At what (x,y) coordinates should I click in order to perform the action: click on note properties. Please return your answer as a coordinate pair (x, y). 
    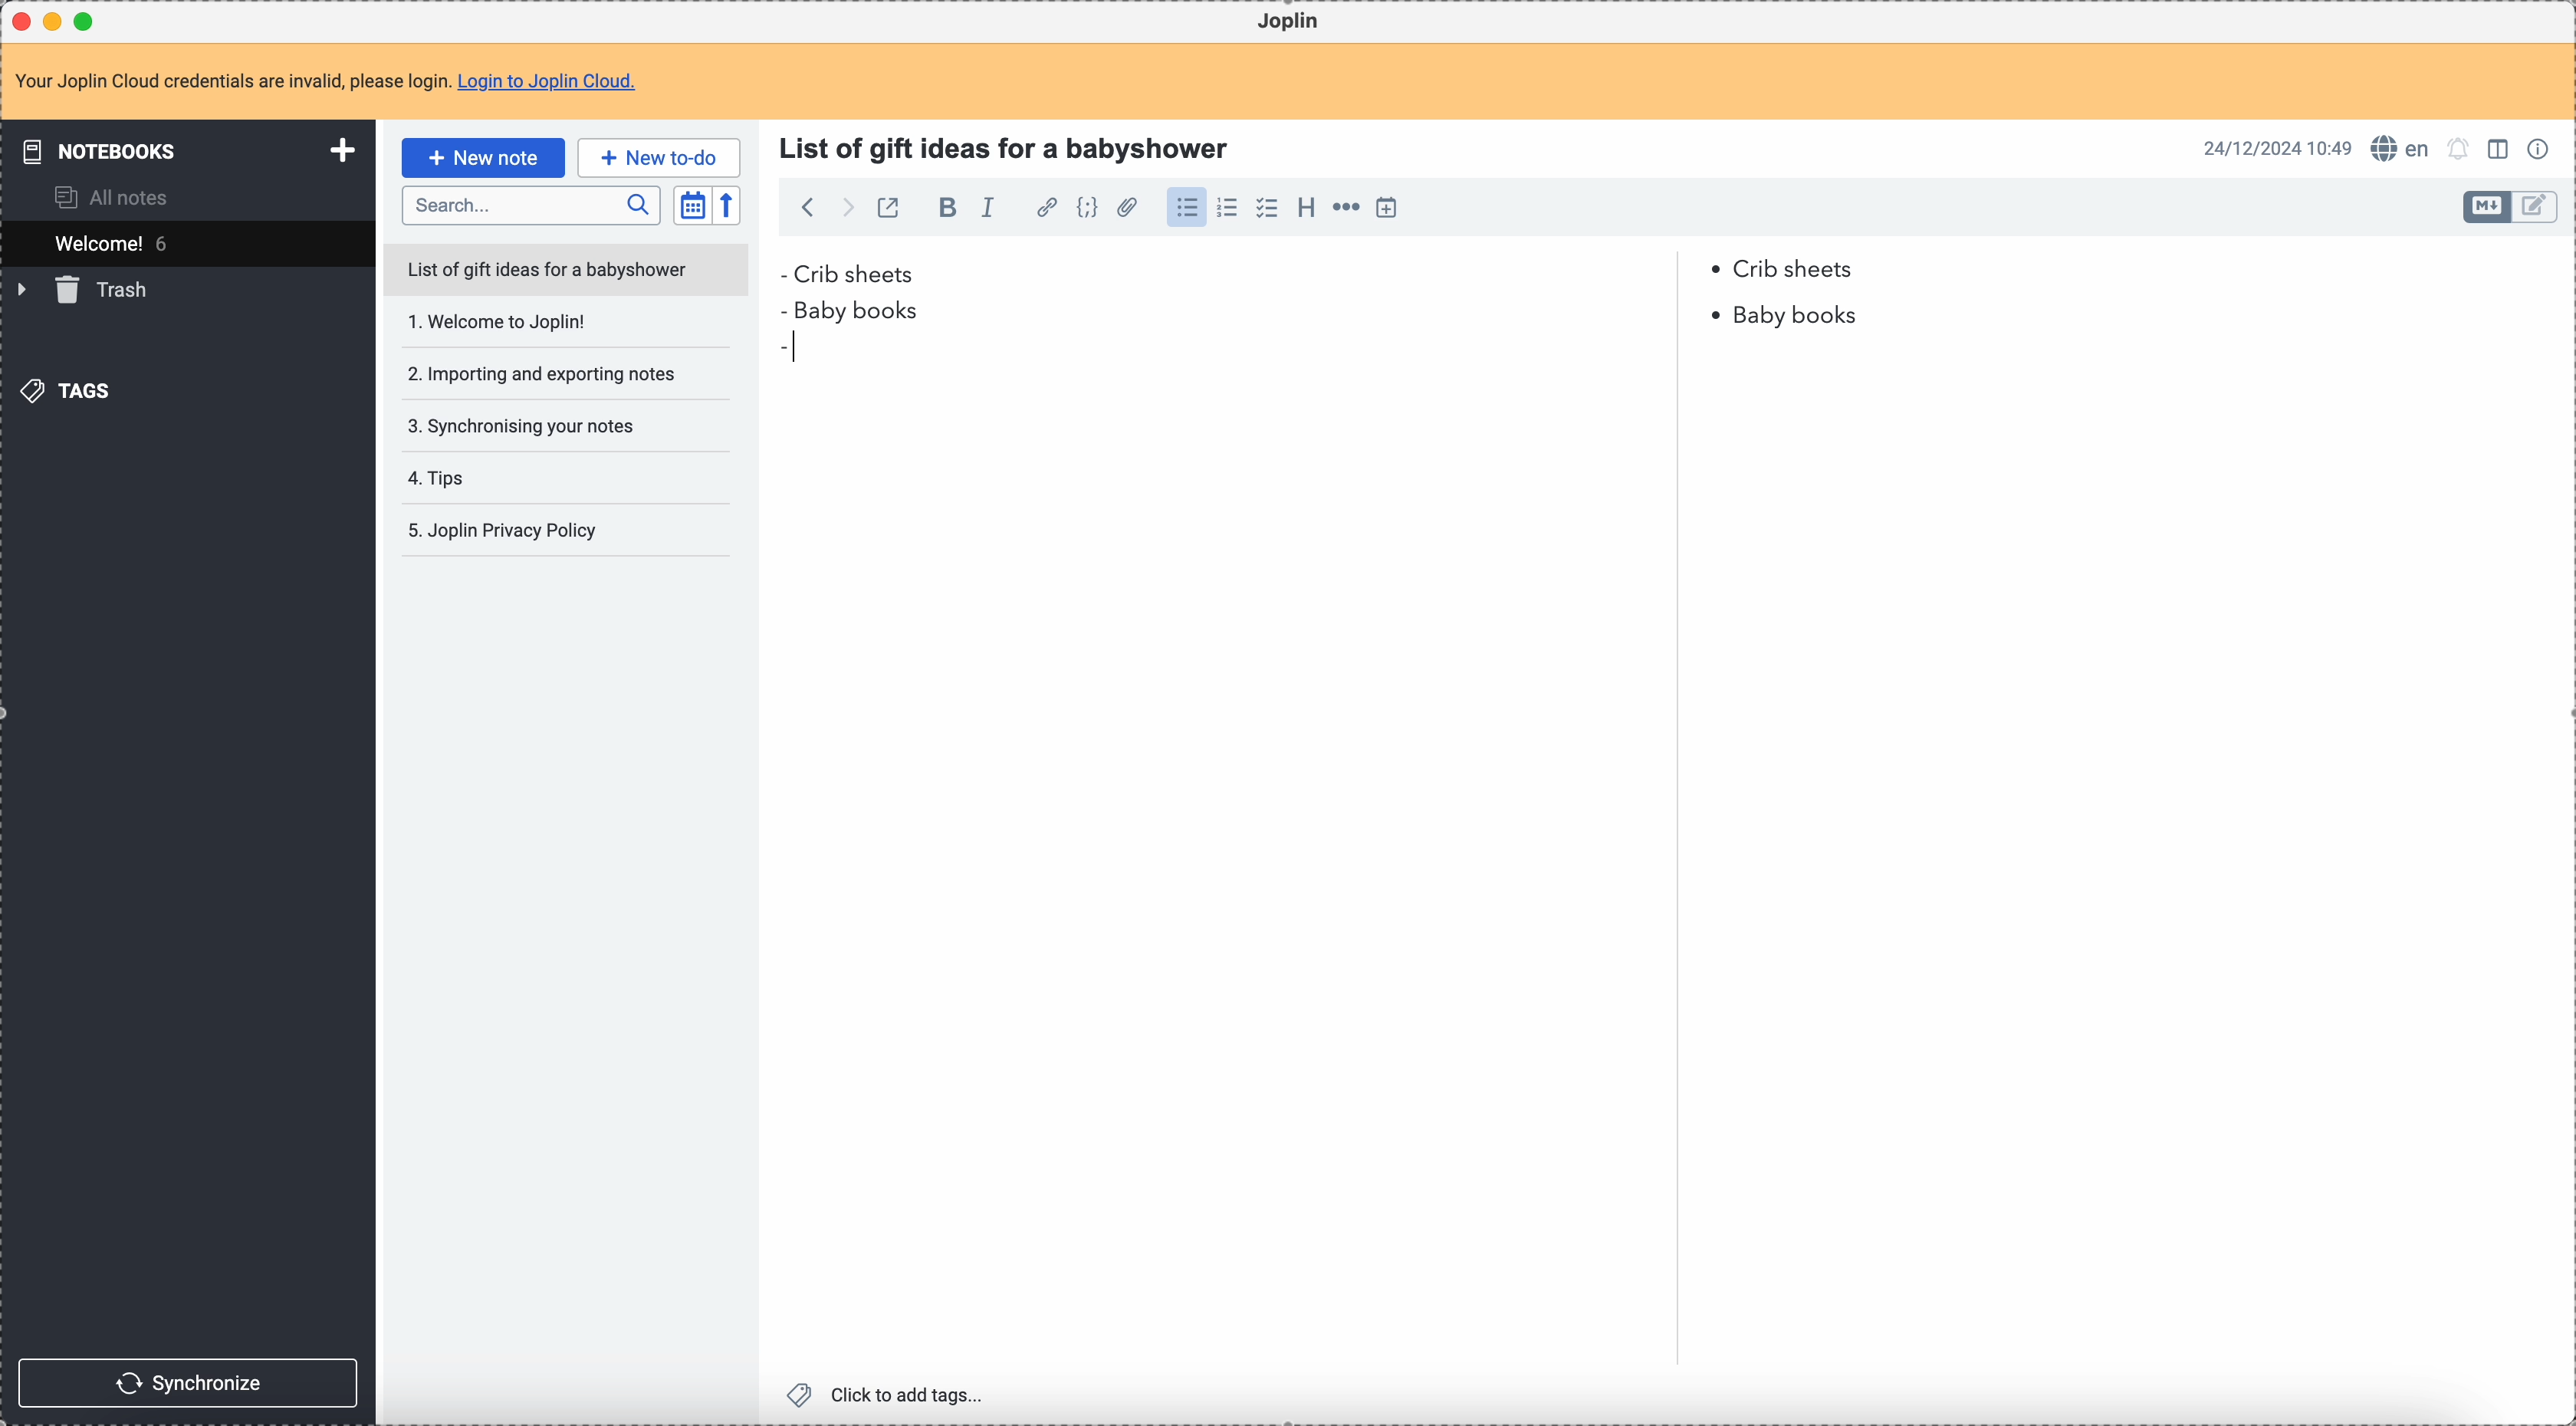
    Looking at the image, I should click on (2542, 147).